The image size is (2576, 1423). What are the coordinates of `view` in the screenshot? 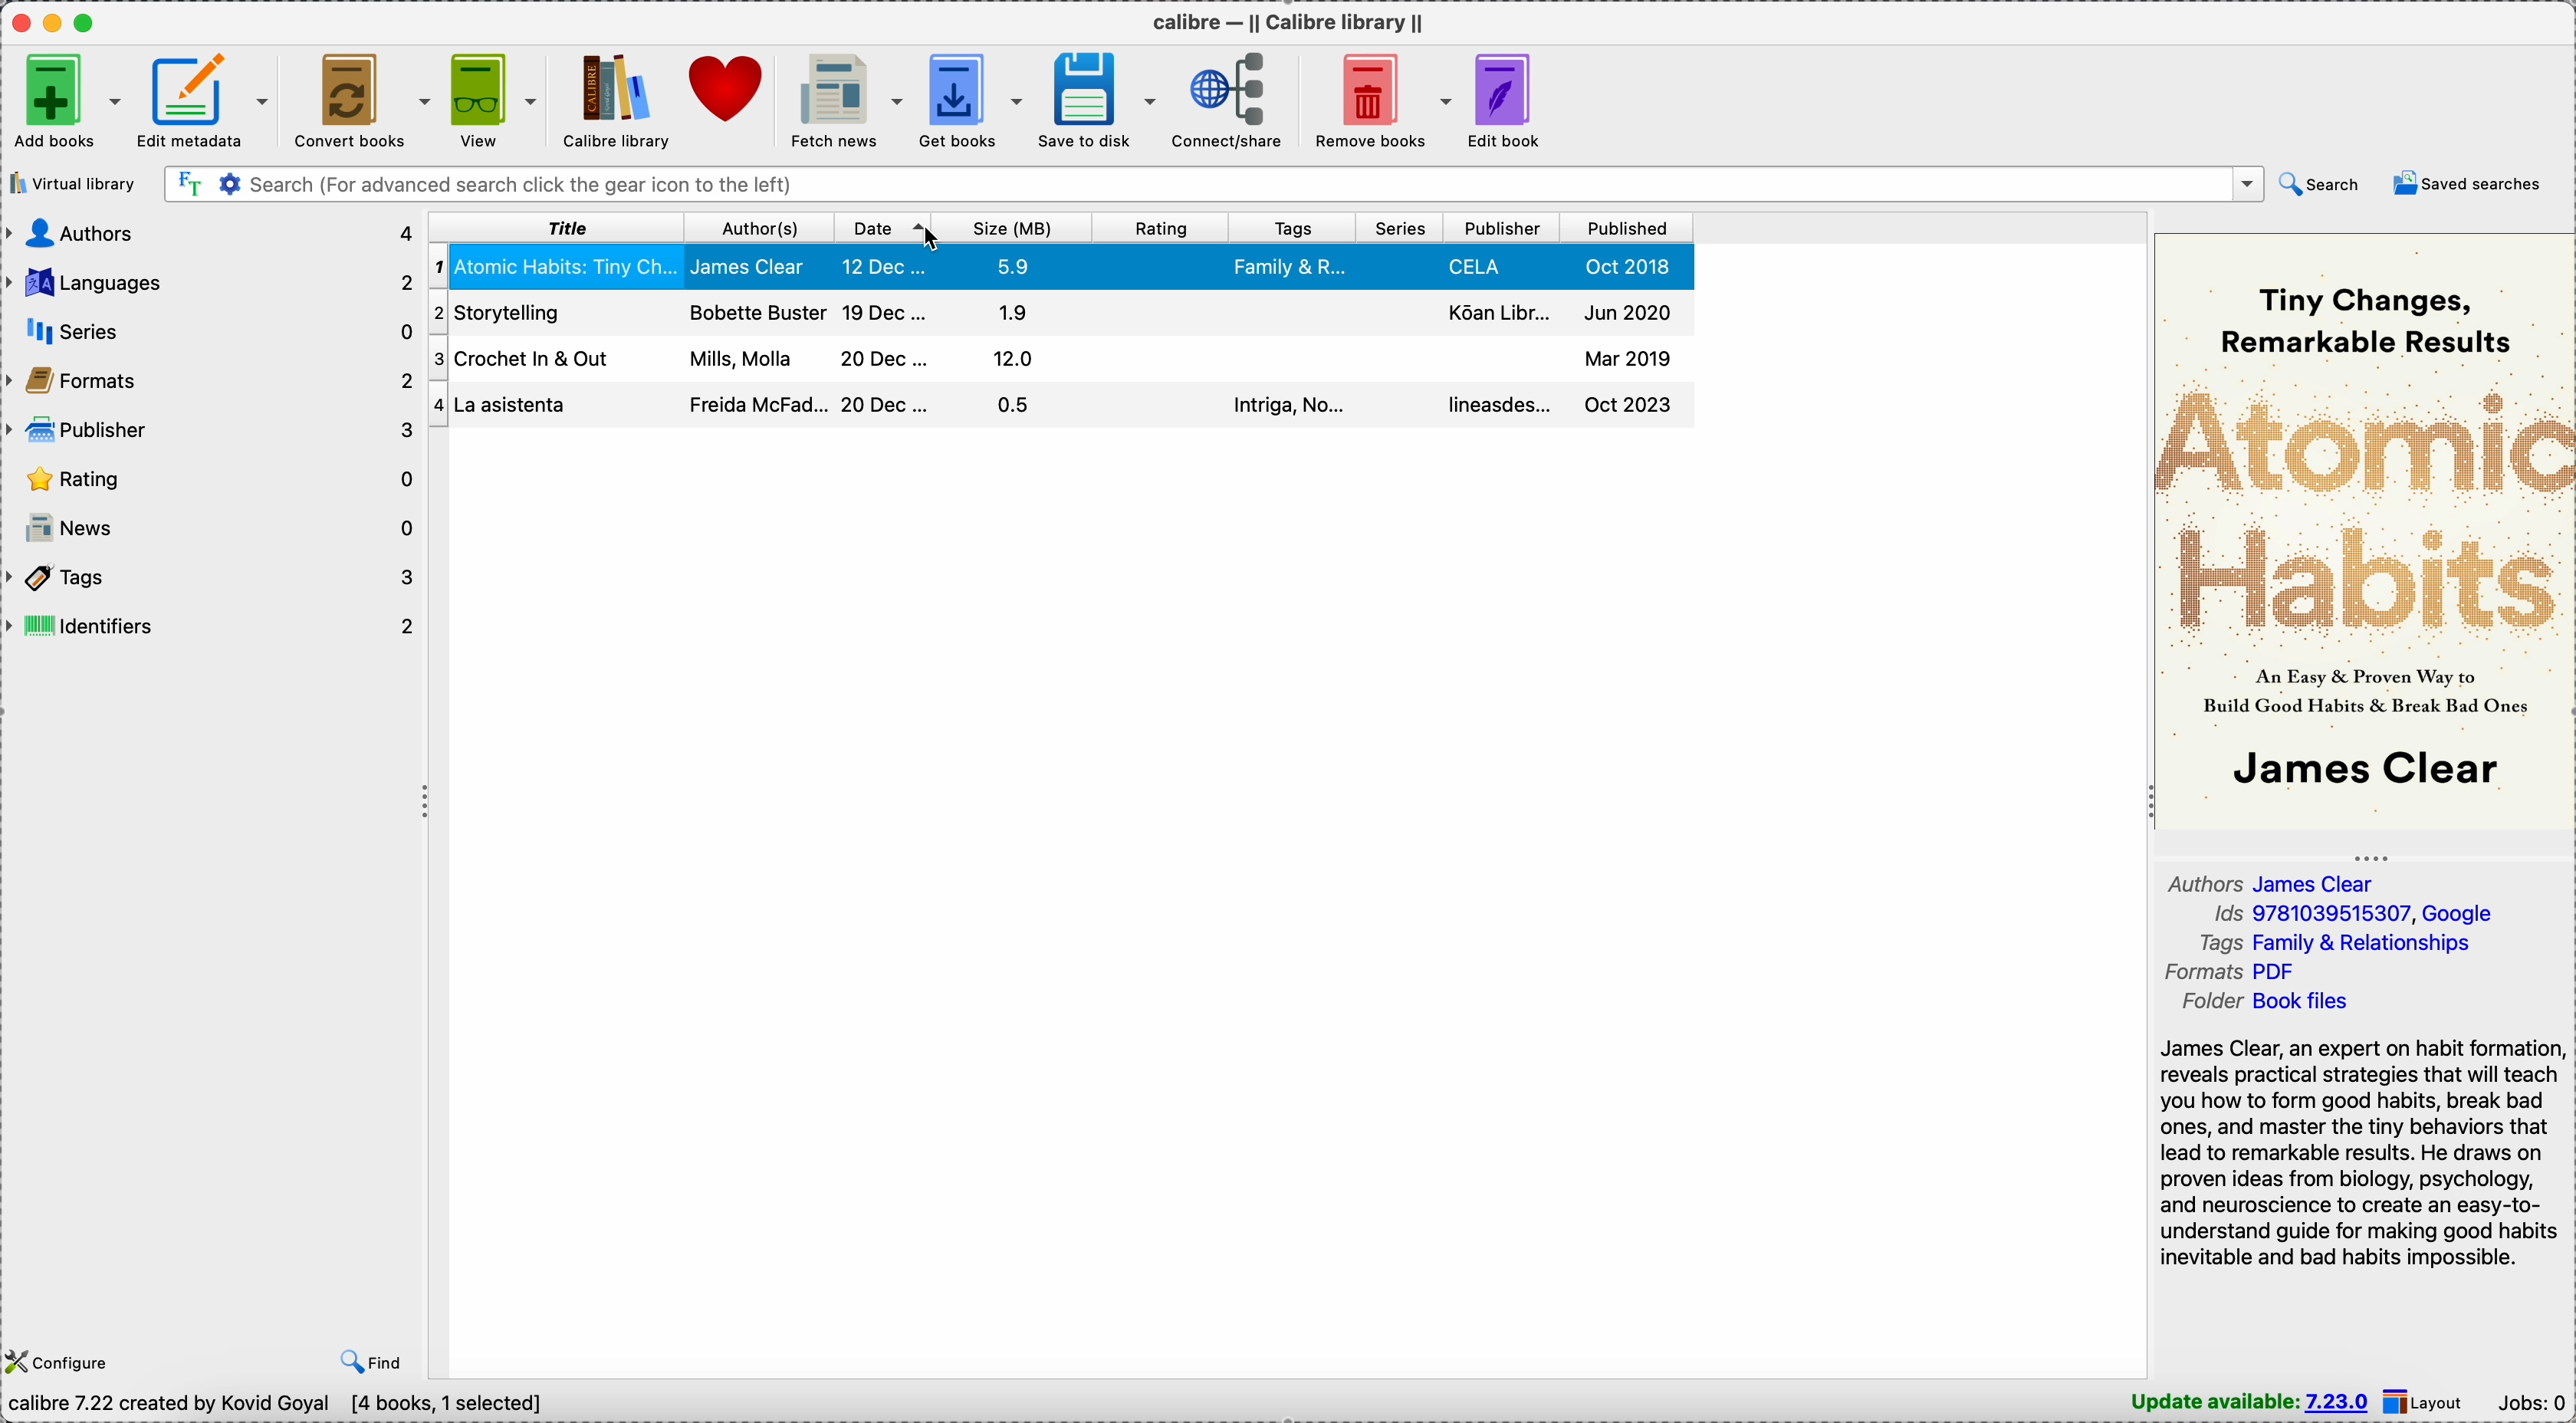 It's located at (496, 101).